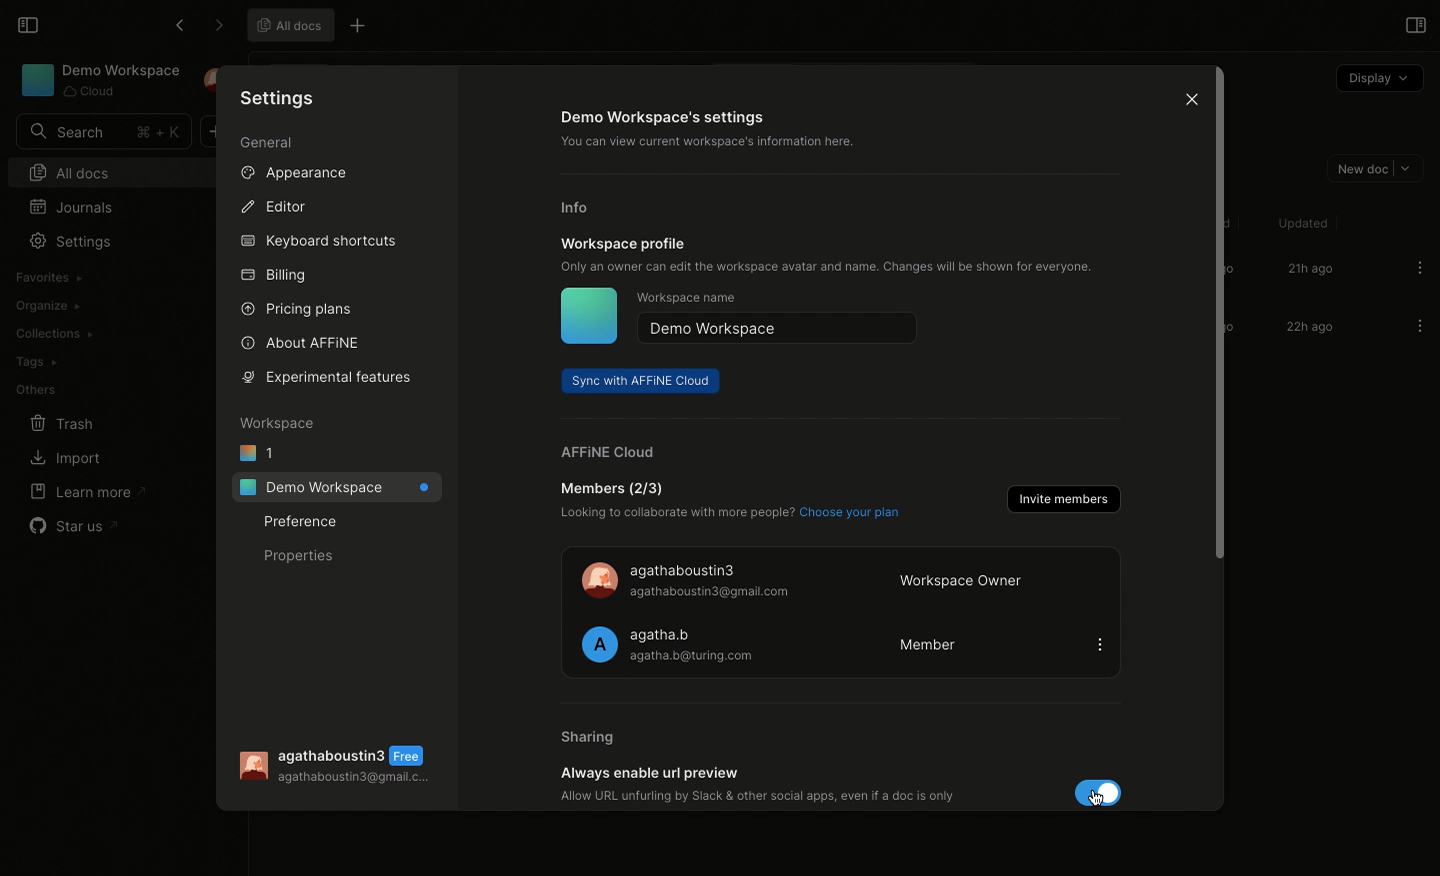 This screenshot has height=876, width=1440. What do you see at coordinates (272, 205) in the screenshot?
I see `Editor` at bounding box center [272, 205].